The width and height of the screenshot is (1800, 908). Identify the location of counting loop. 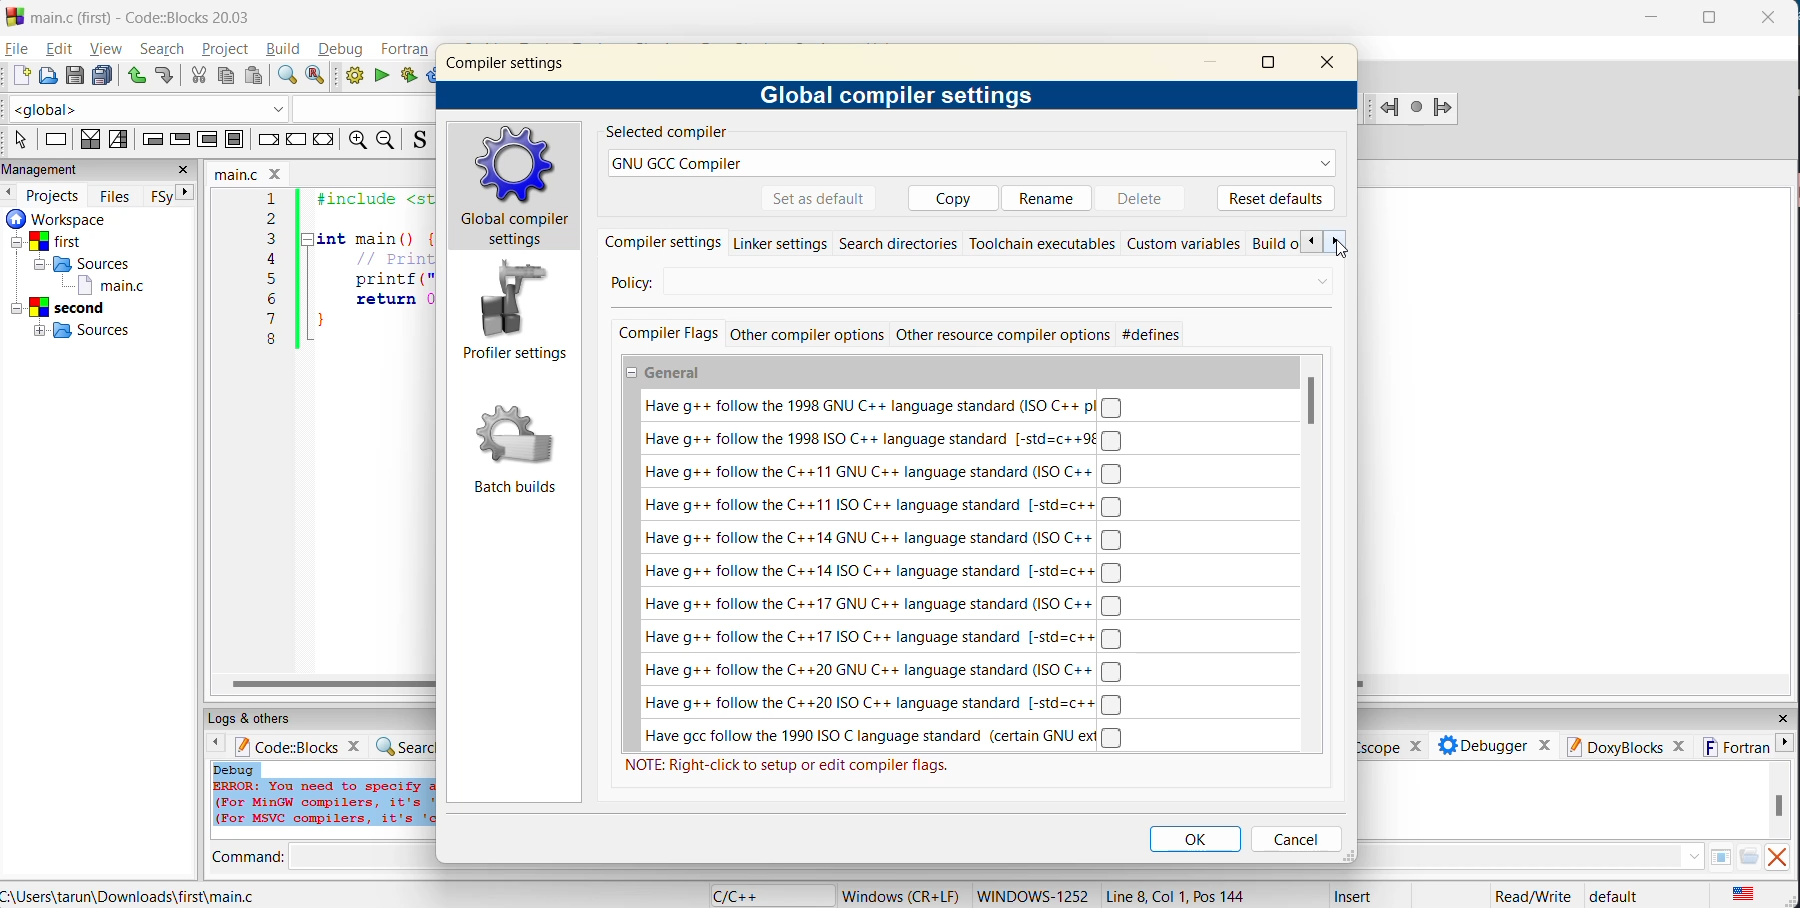
(210, 141).